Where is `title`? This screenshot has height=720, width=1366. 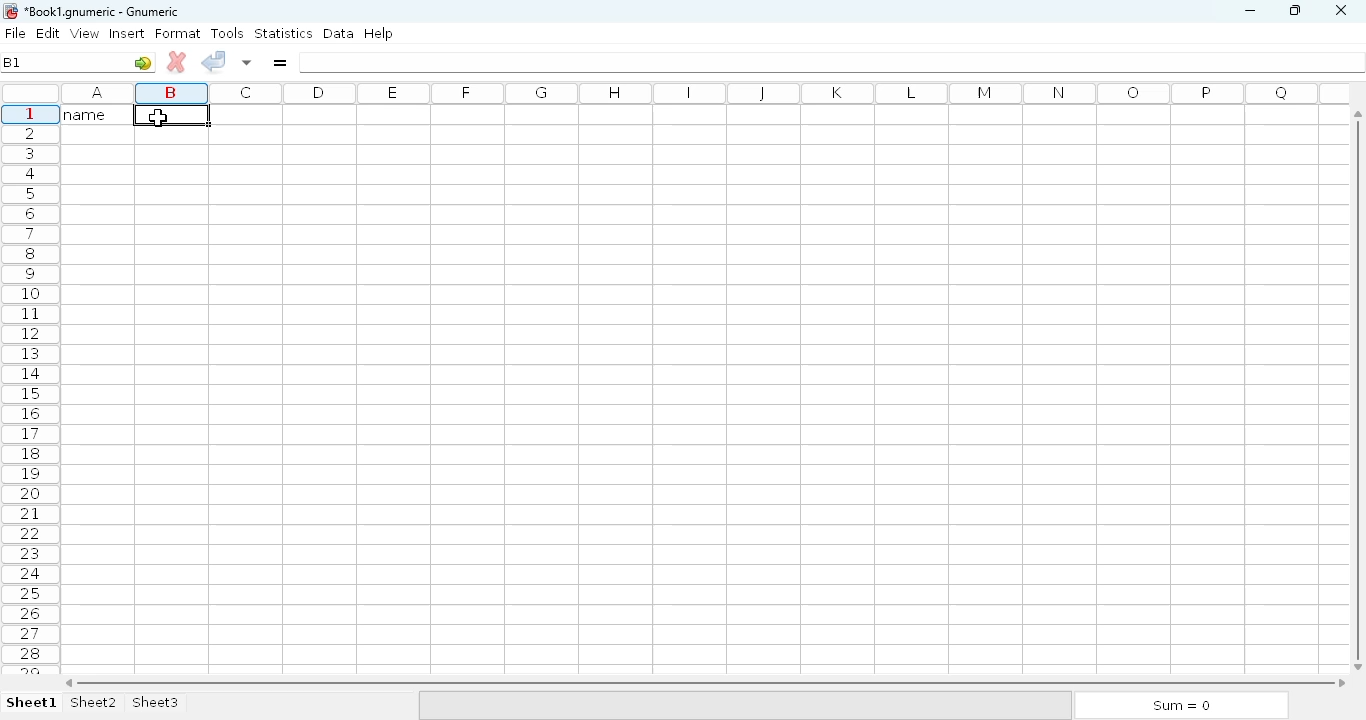 title is located at coordinates (103, 12).